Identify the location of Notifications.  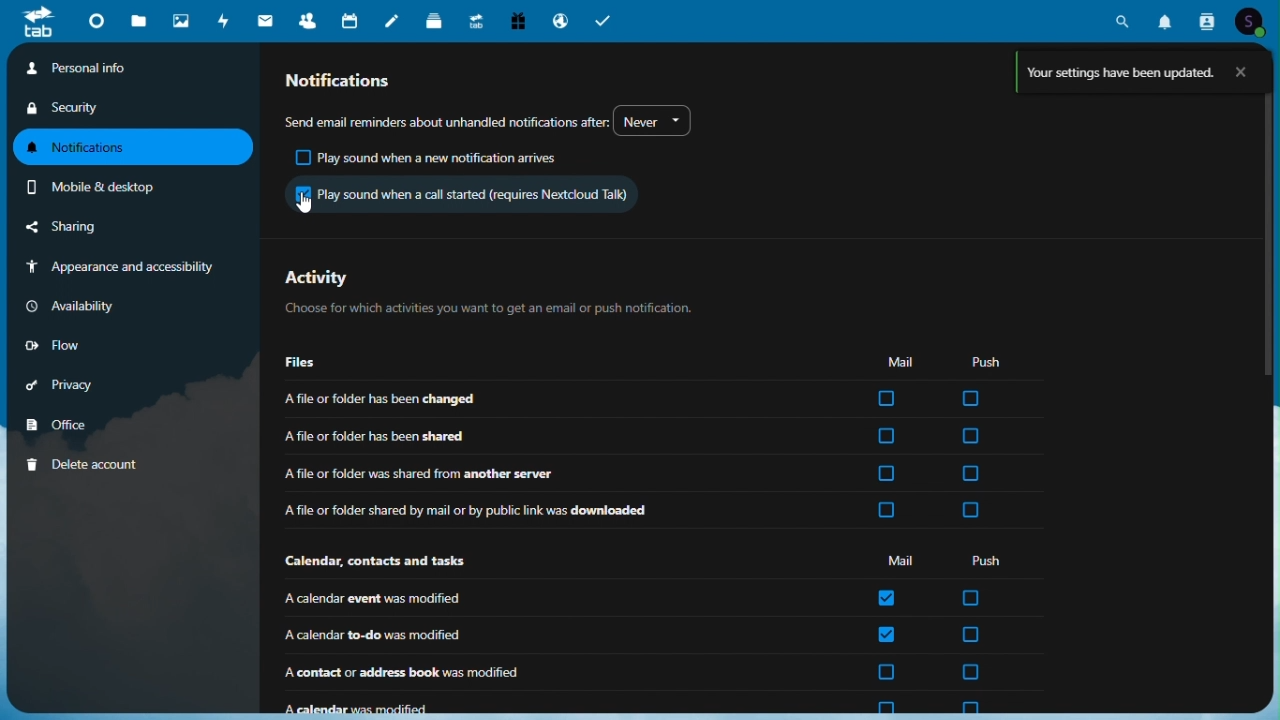
(354, 80).